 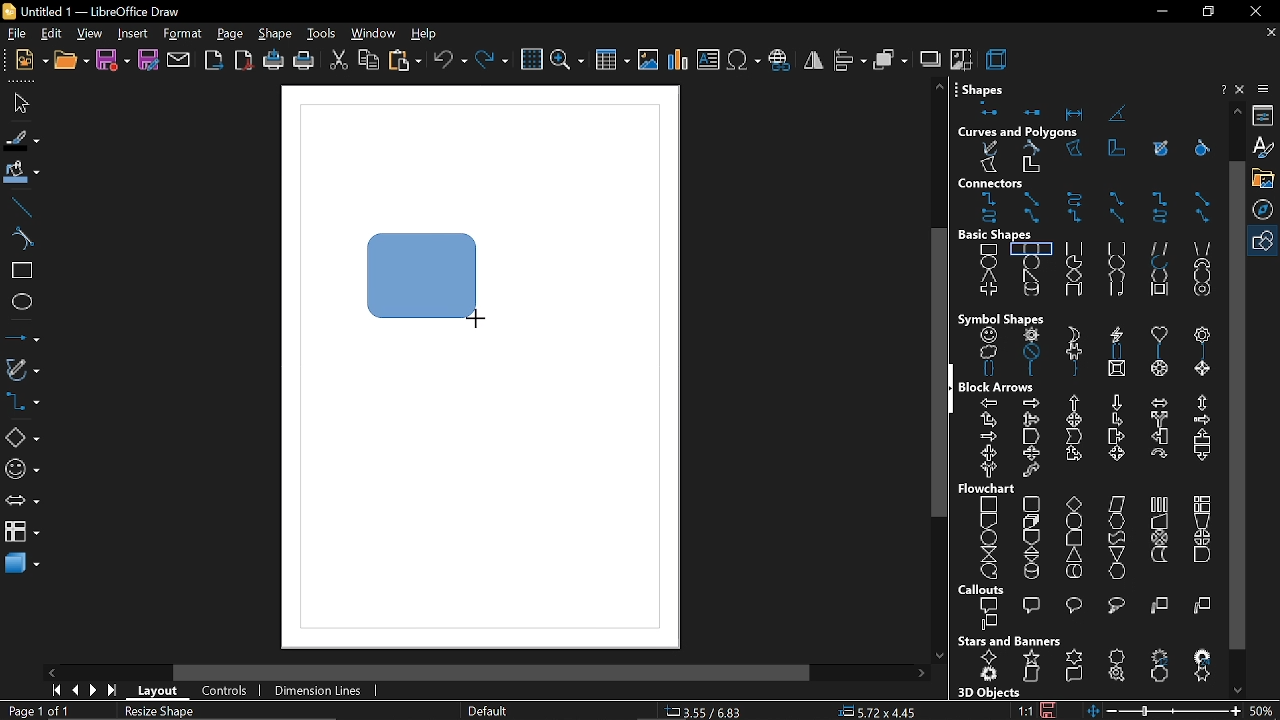 What do you see at coordinates (492, 674) in the screenshot?
I see `scroll bar` at bounding box center [492, 674].